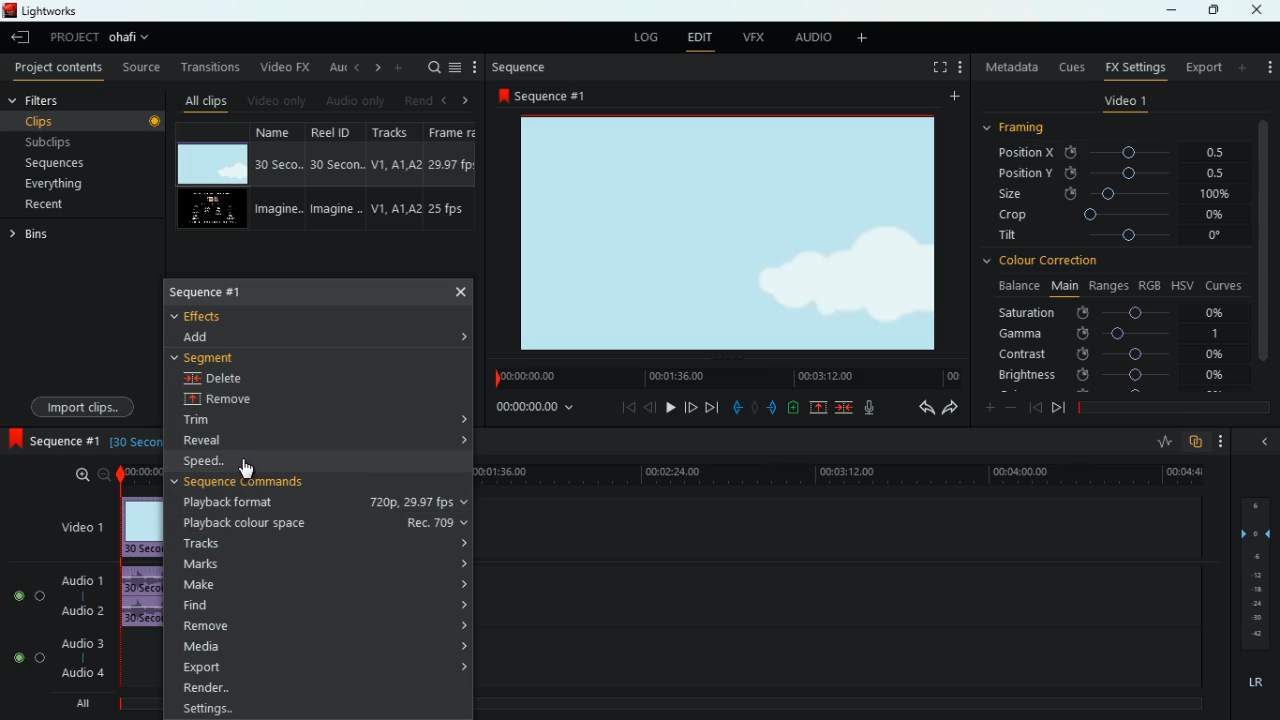 The width and height of the screenshot is (1280, 720). I want to click on video fx, so click(283, 66).